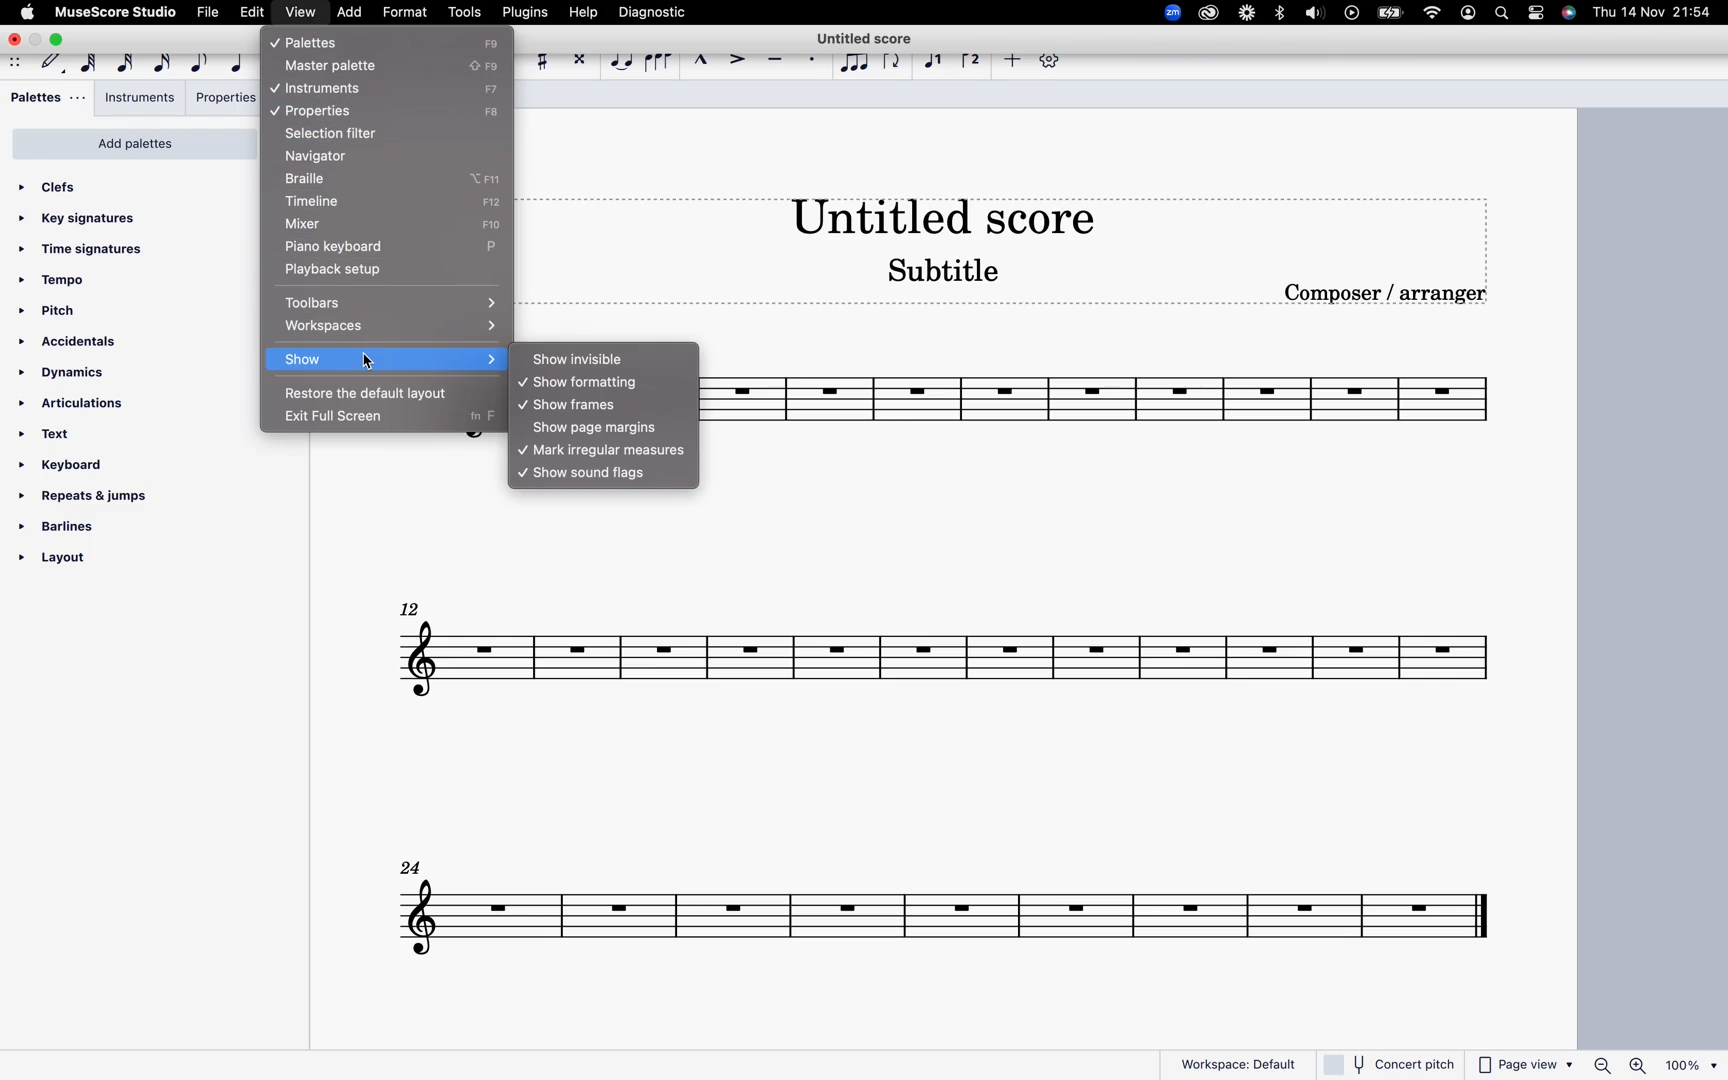 This screenshot has height=1080, width=1728. What do you see at coordinates (1394, 15) in the screenshot?
I see `battery` at bounding box center [1394, 15].